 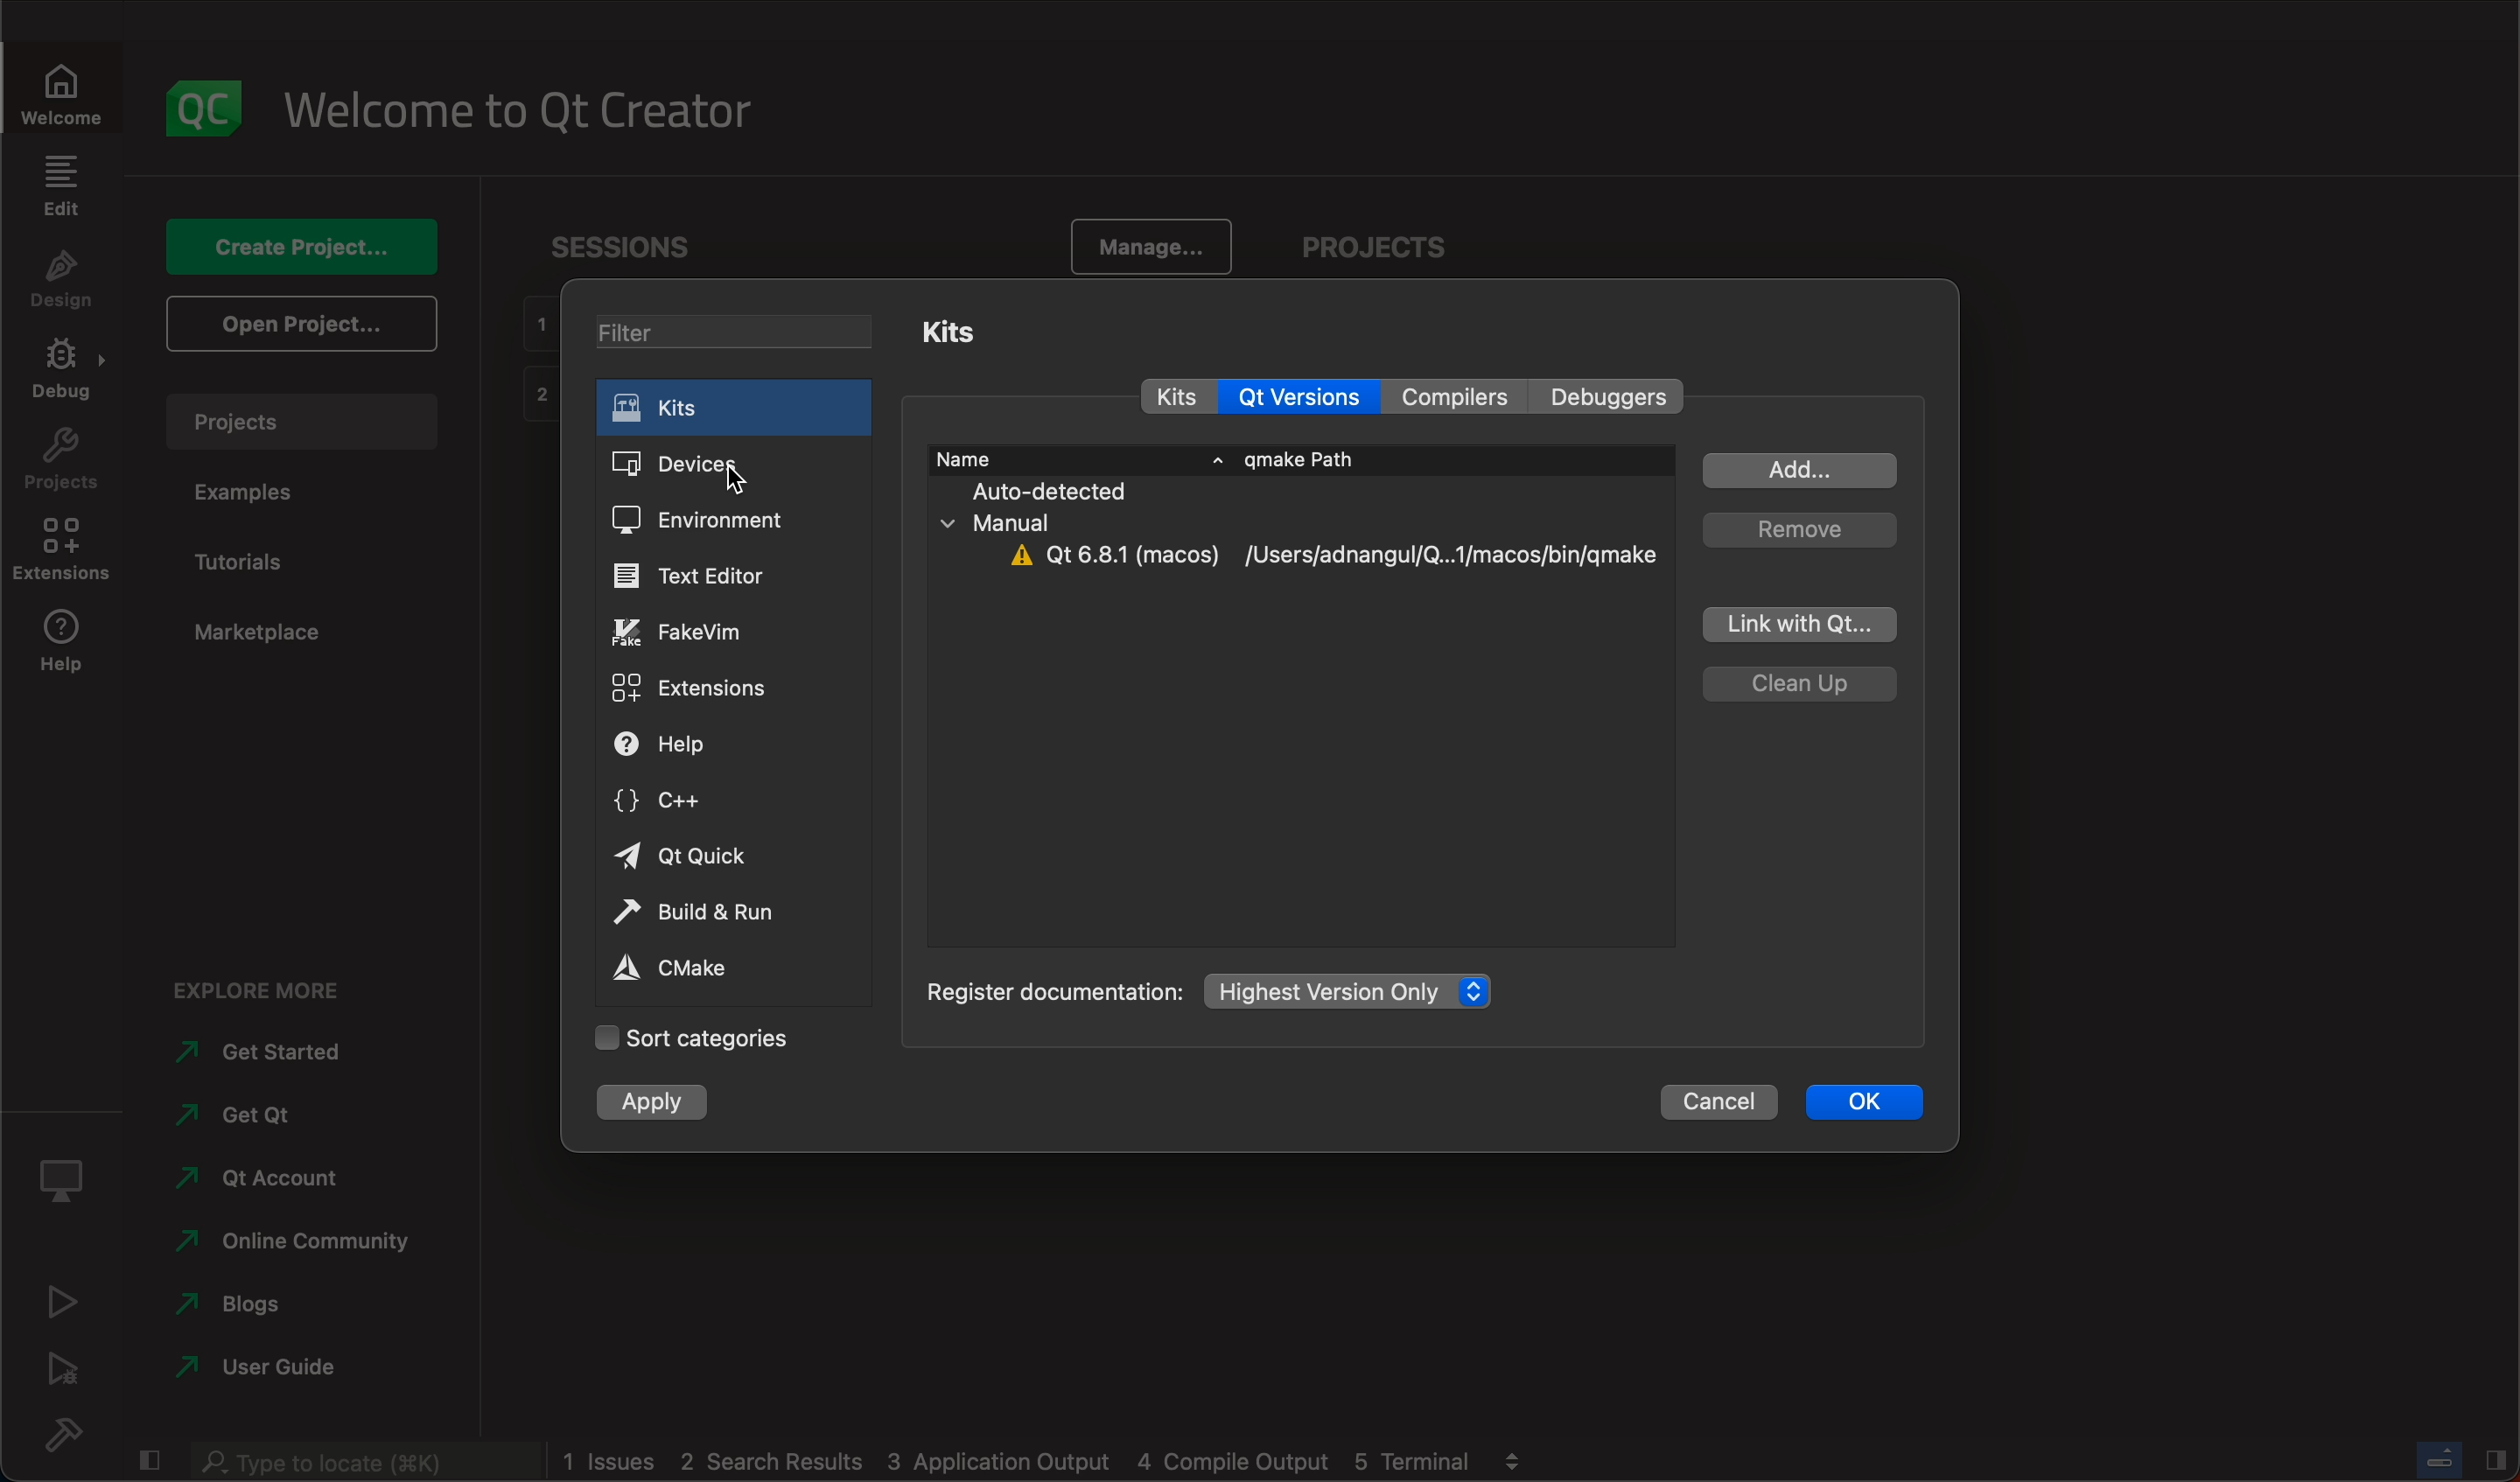 What do you see at coordinates (1047, 492) in the screenshot?
I see `auto-detected` at bounding box center [1047, 492].